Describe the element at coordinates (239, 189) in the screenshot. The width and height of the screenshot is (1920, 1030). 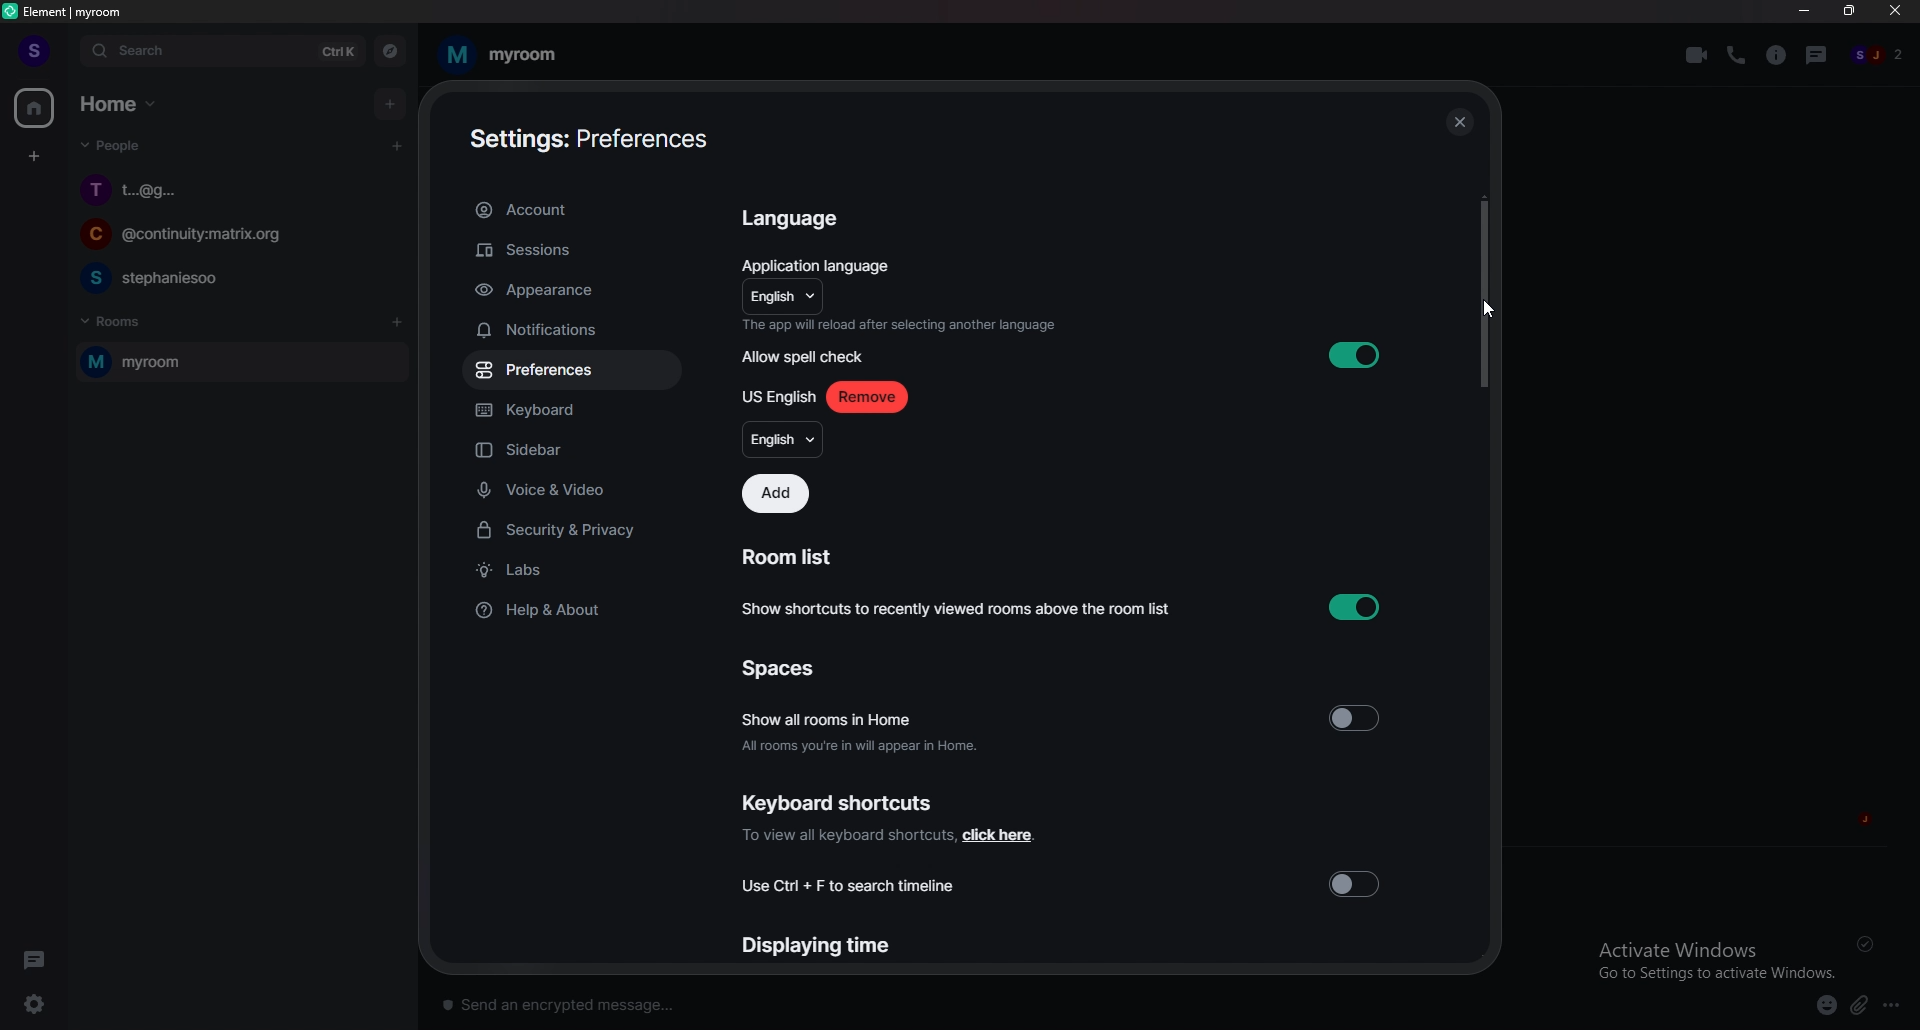
I see `chat` at that location.